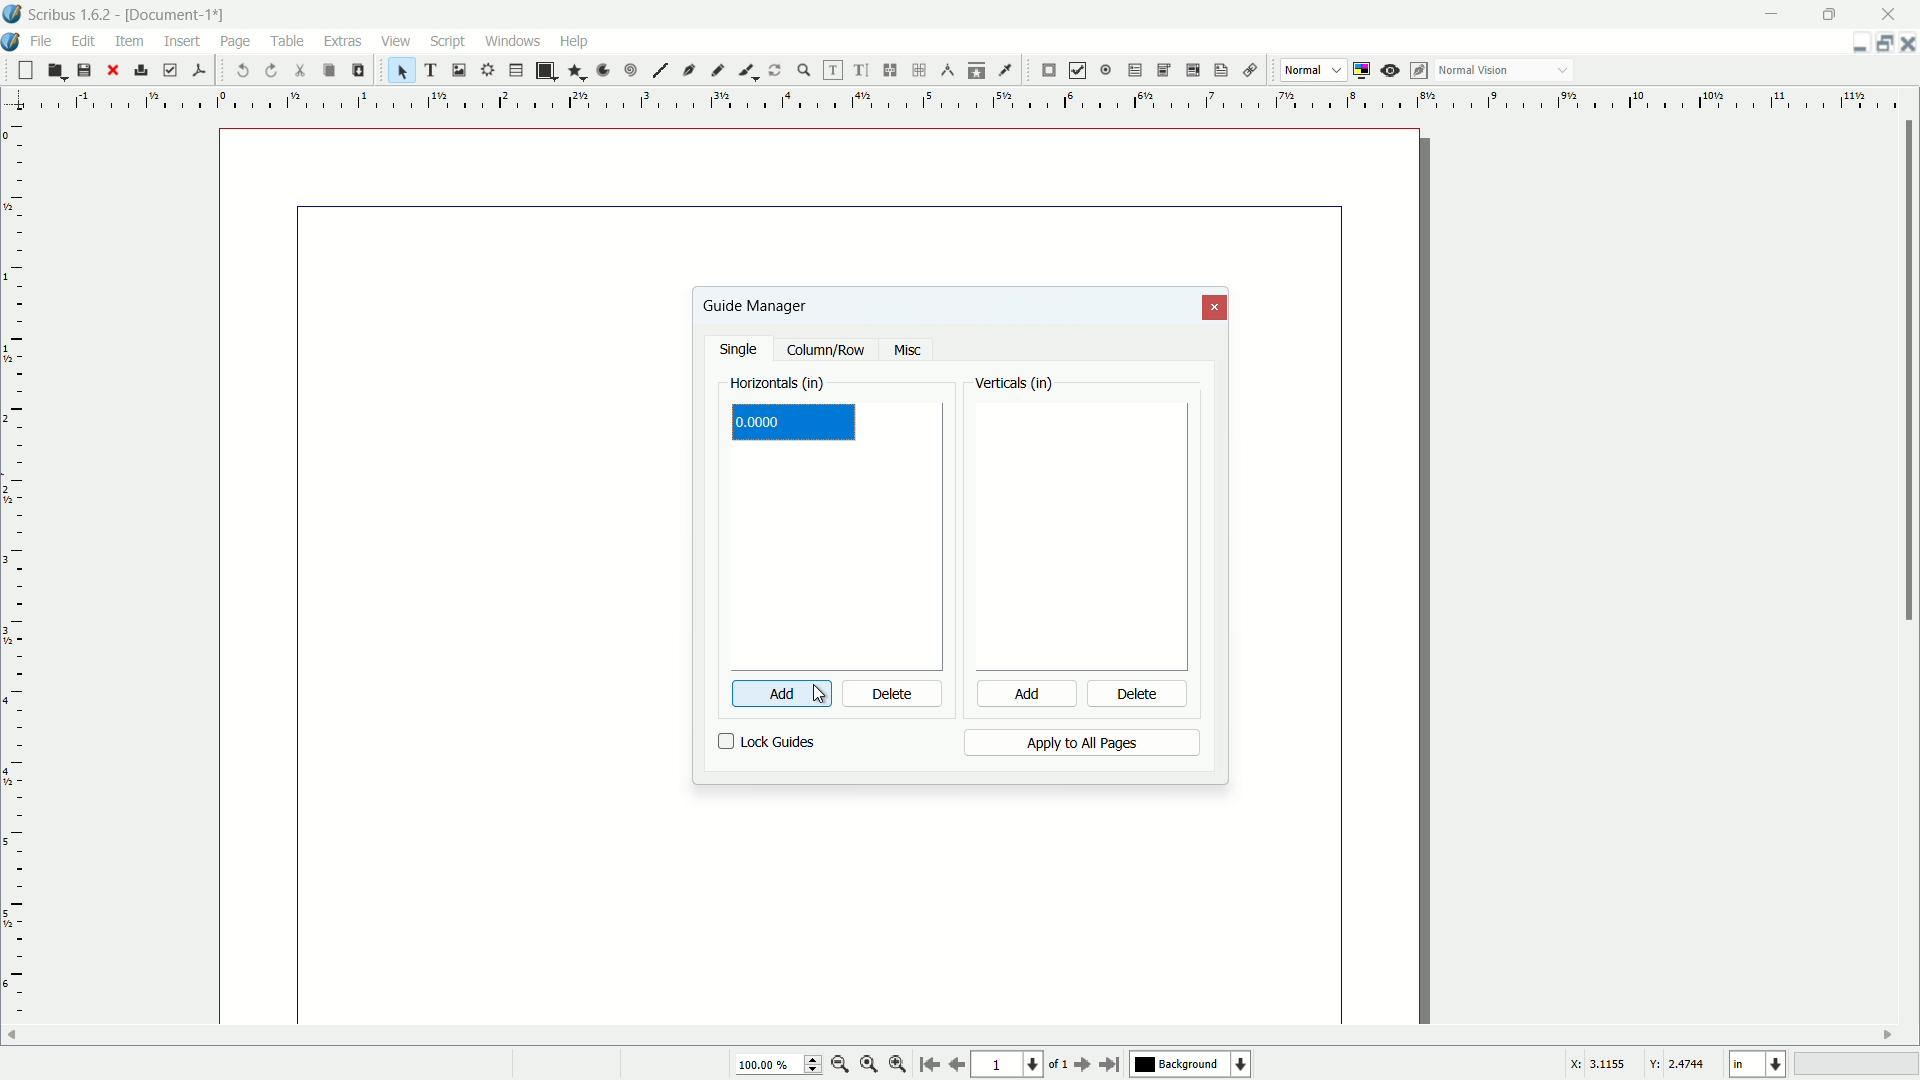 The width and height of the screenshot is (1920, 1080). I want to click on measurements, so click(948, 71).